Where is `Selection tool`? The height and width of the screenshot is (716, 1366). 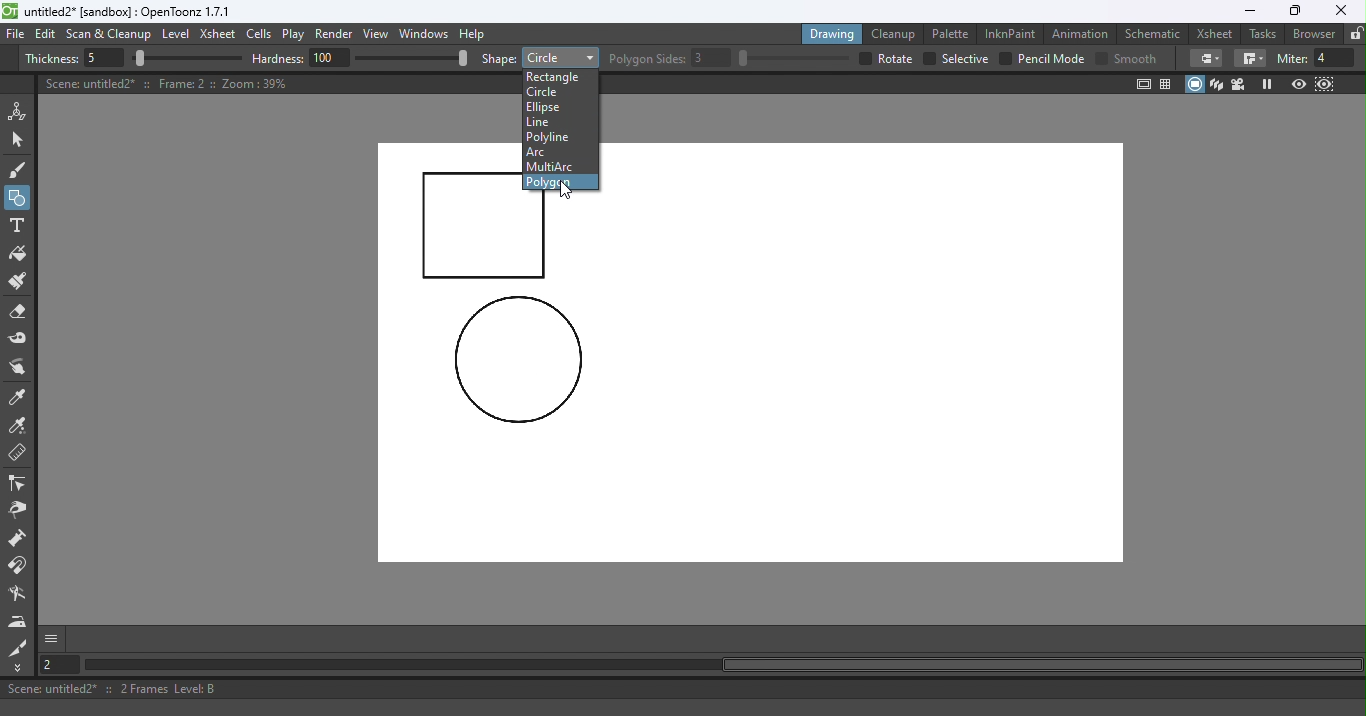 Selection tool is located at coordinates (21, 139).